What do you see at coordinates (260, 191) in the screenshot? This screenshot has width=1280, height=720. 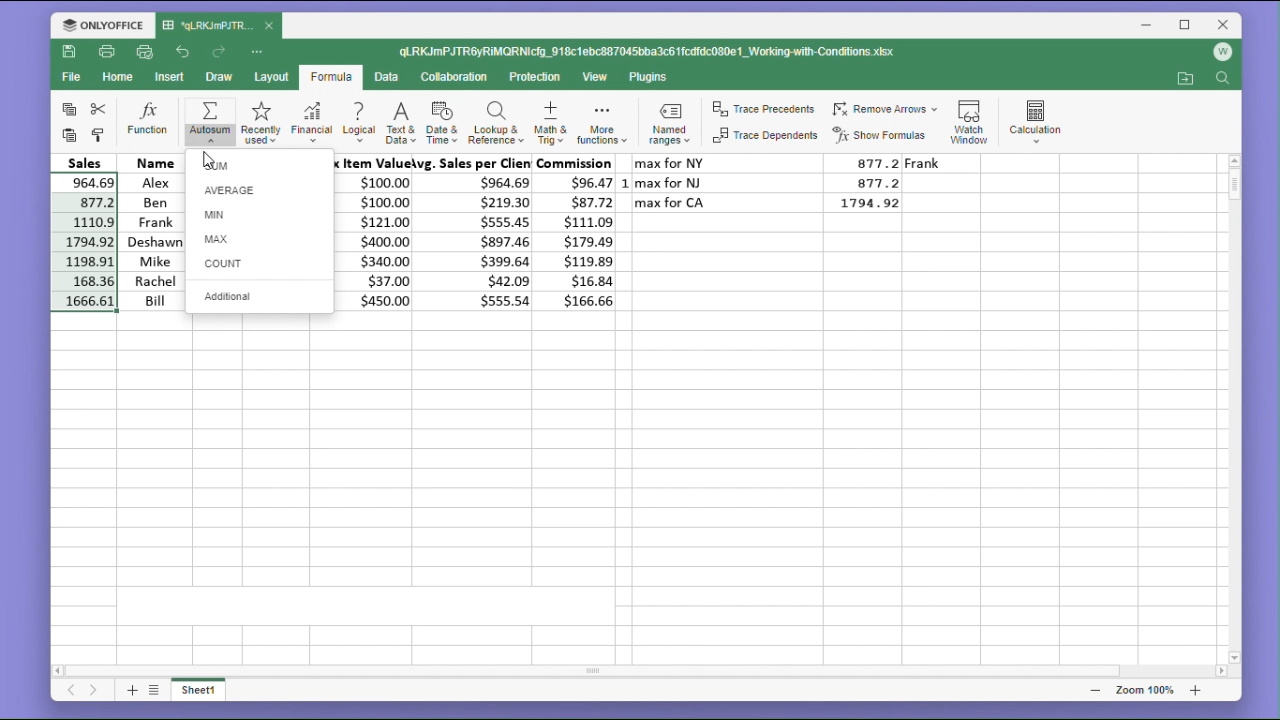 I see `average` at bounding box center [260, 191].